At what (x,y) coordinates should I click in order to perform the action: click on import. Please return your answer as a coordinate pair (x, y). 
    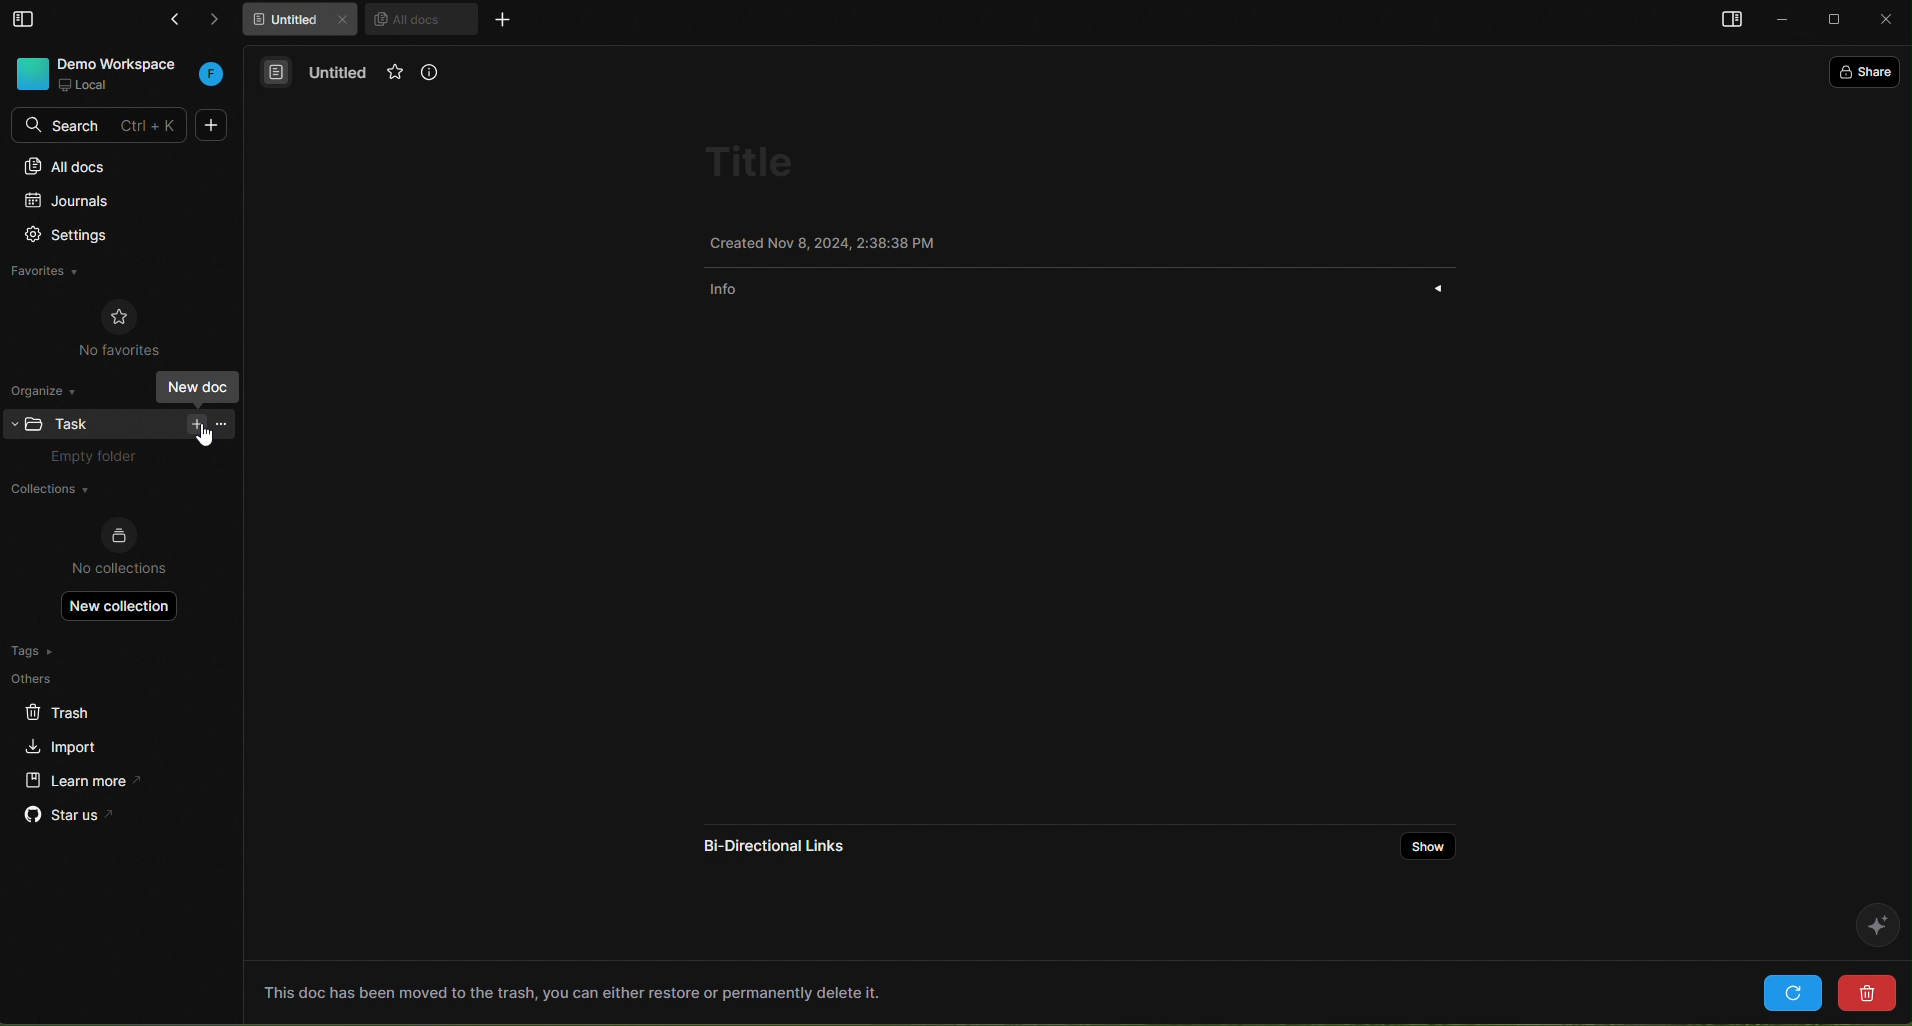
    Looking at the image, I should click on (64, 744).